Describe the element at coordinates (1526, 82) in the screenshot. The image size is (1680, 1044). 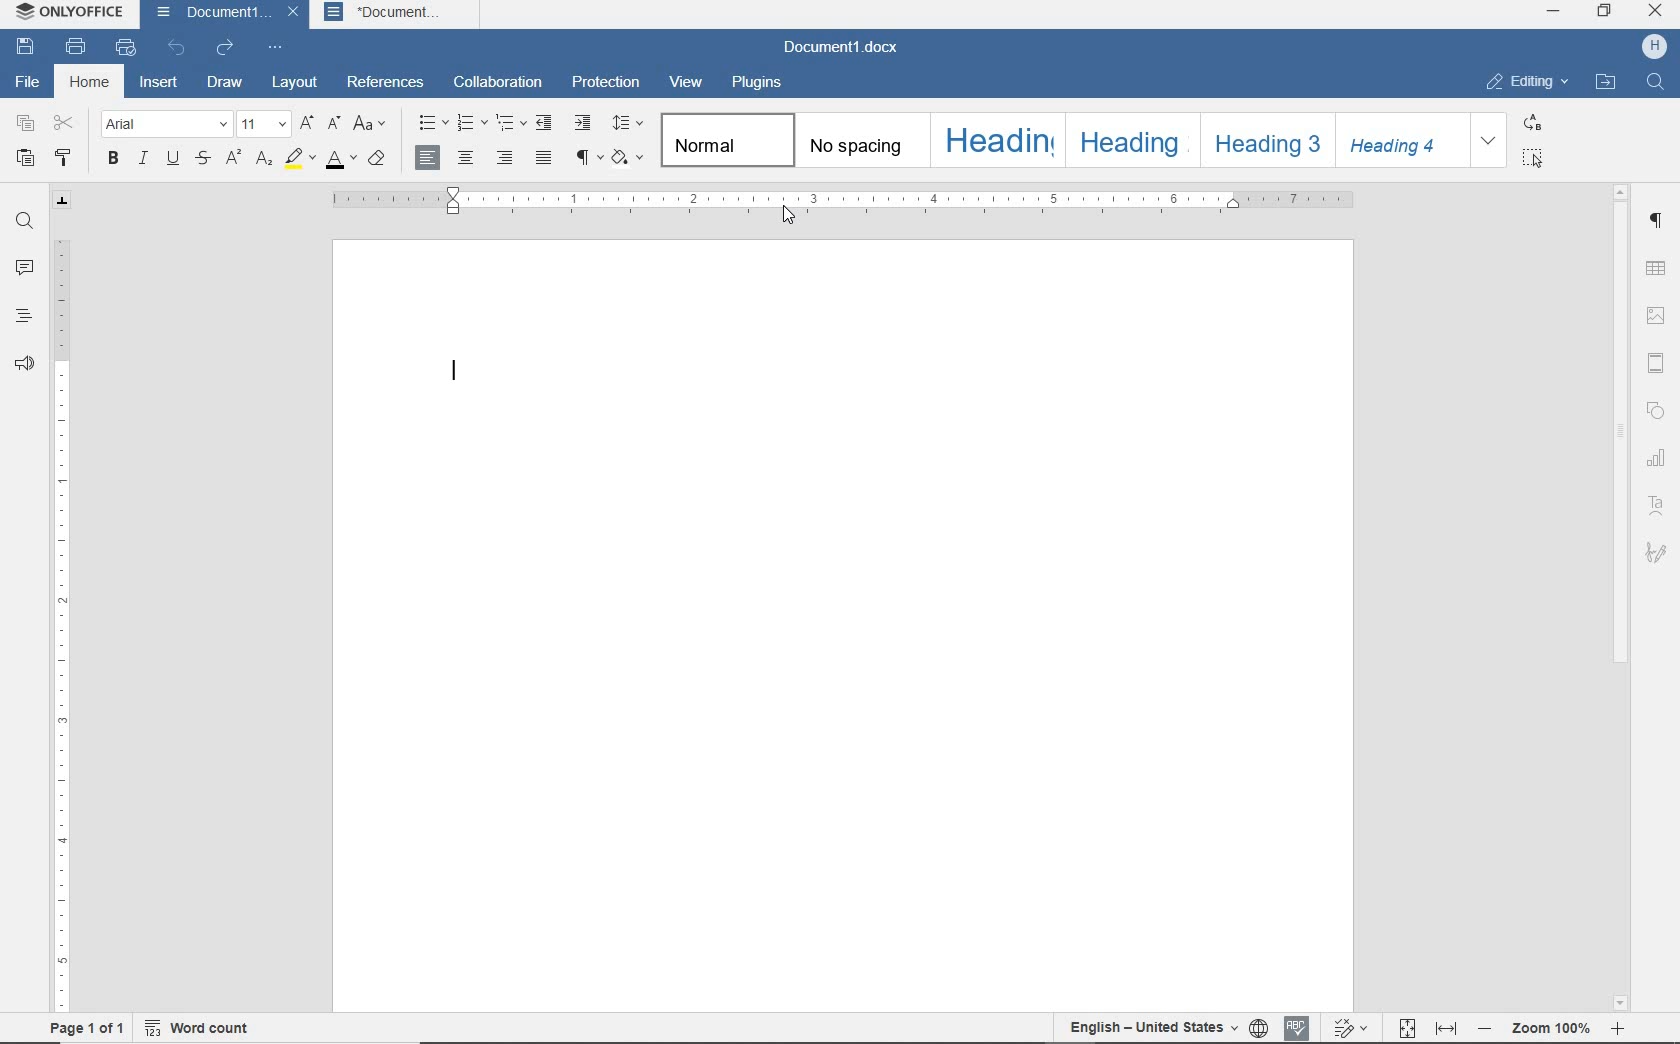
I see `EDITING` at that location.